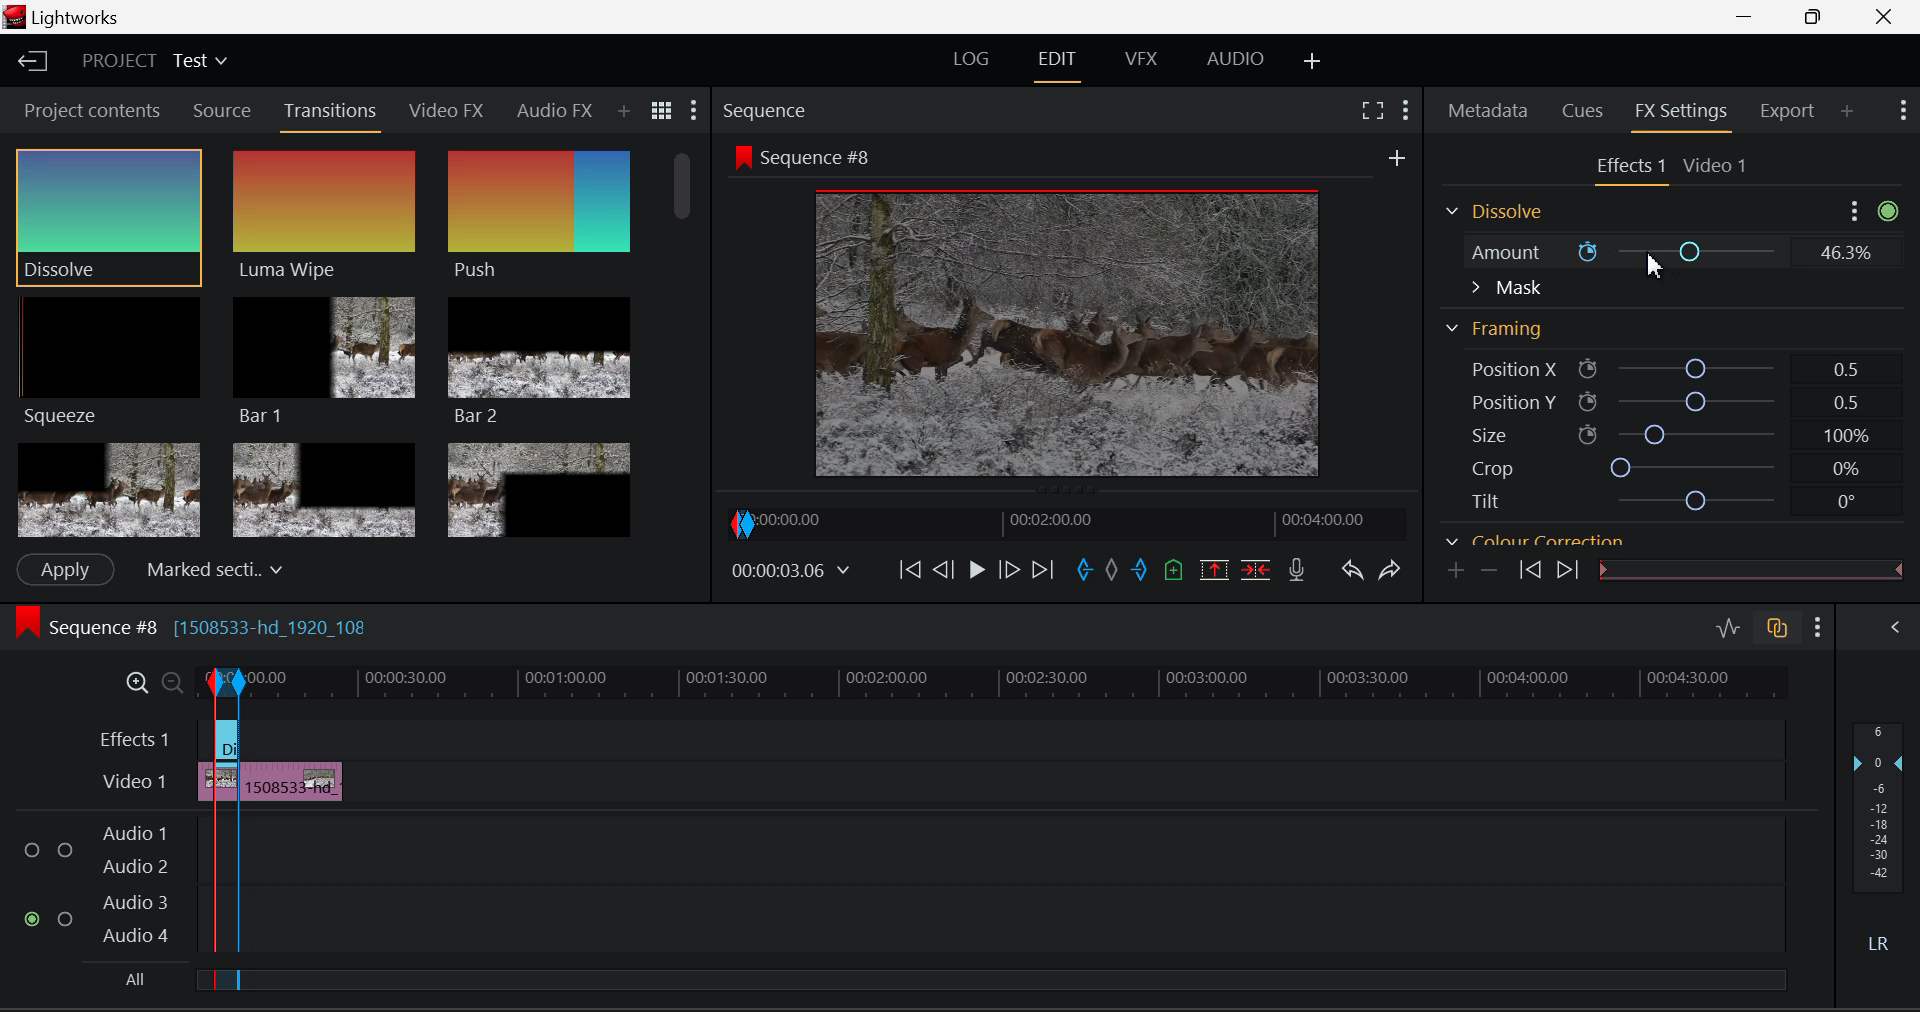  I want to click on Cues, so click(1580, 112).